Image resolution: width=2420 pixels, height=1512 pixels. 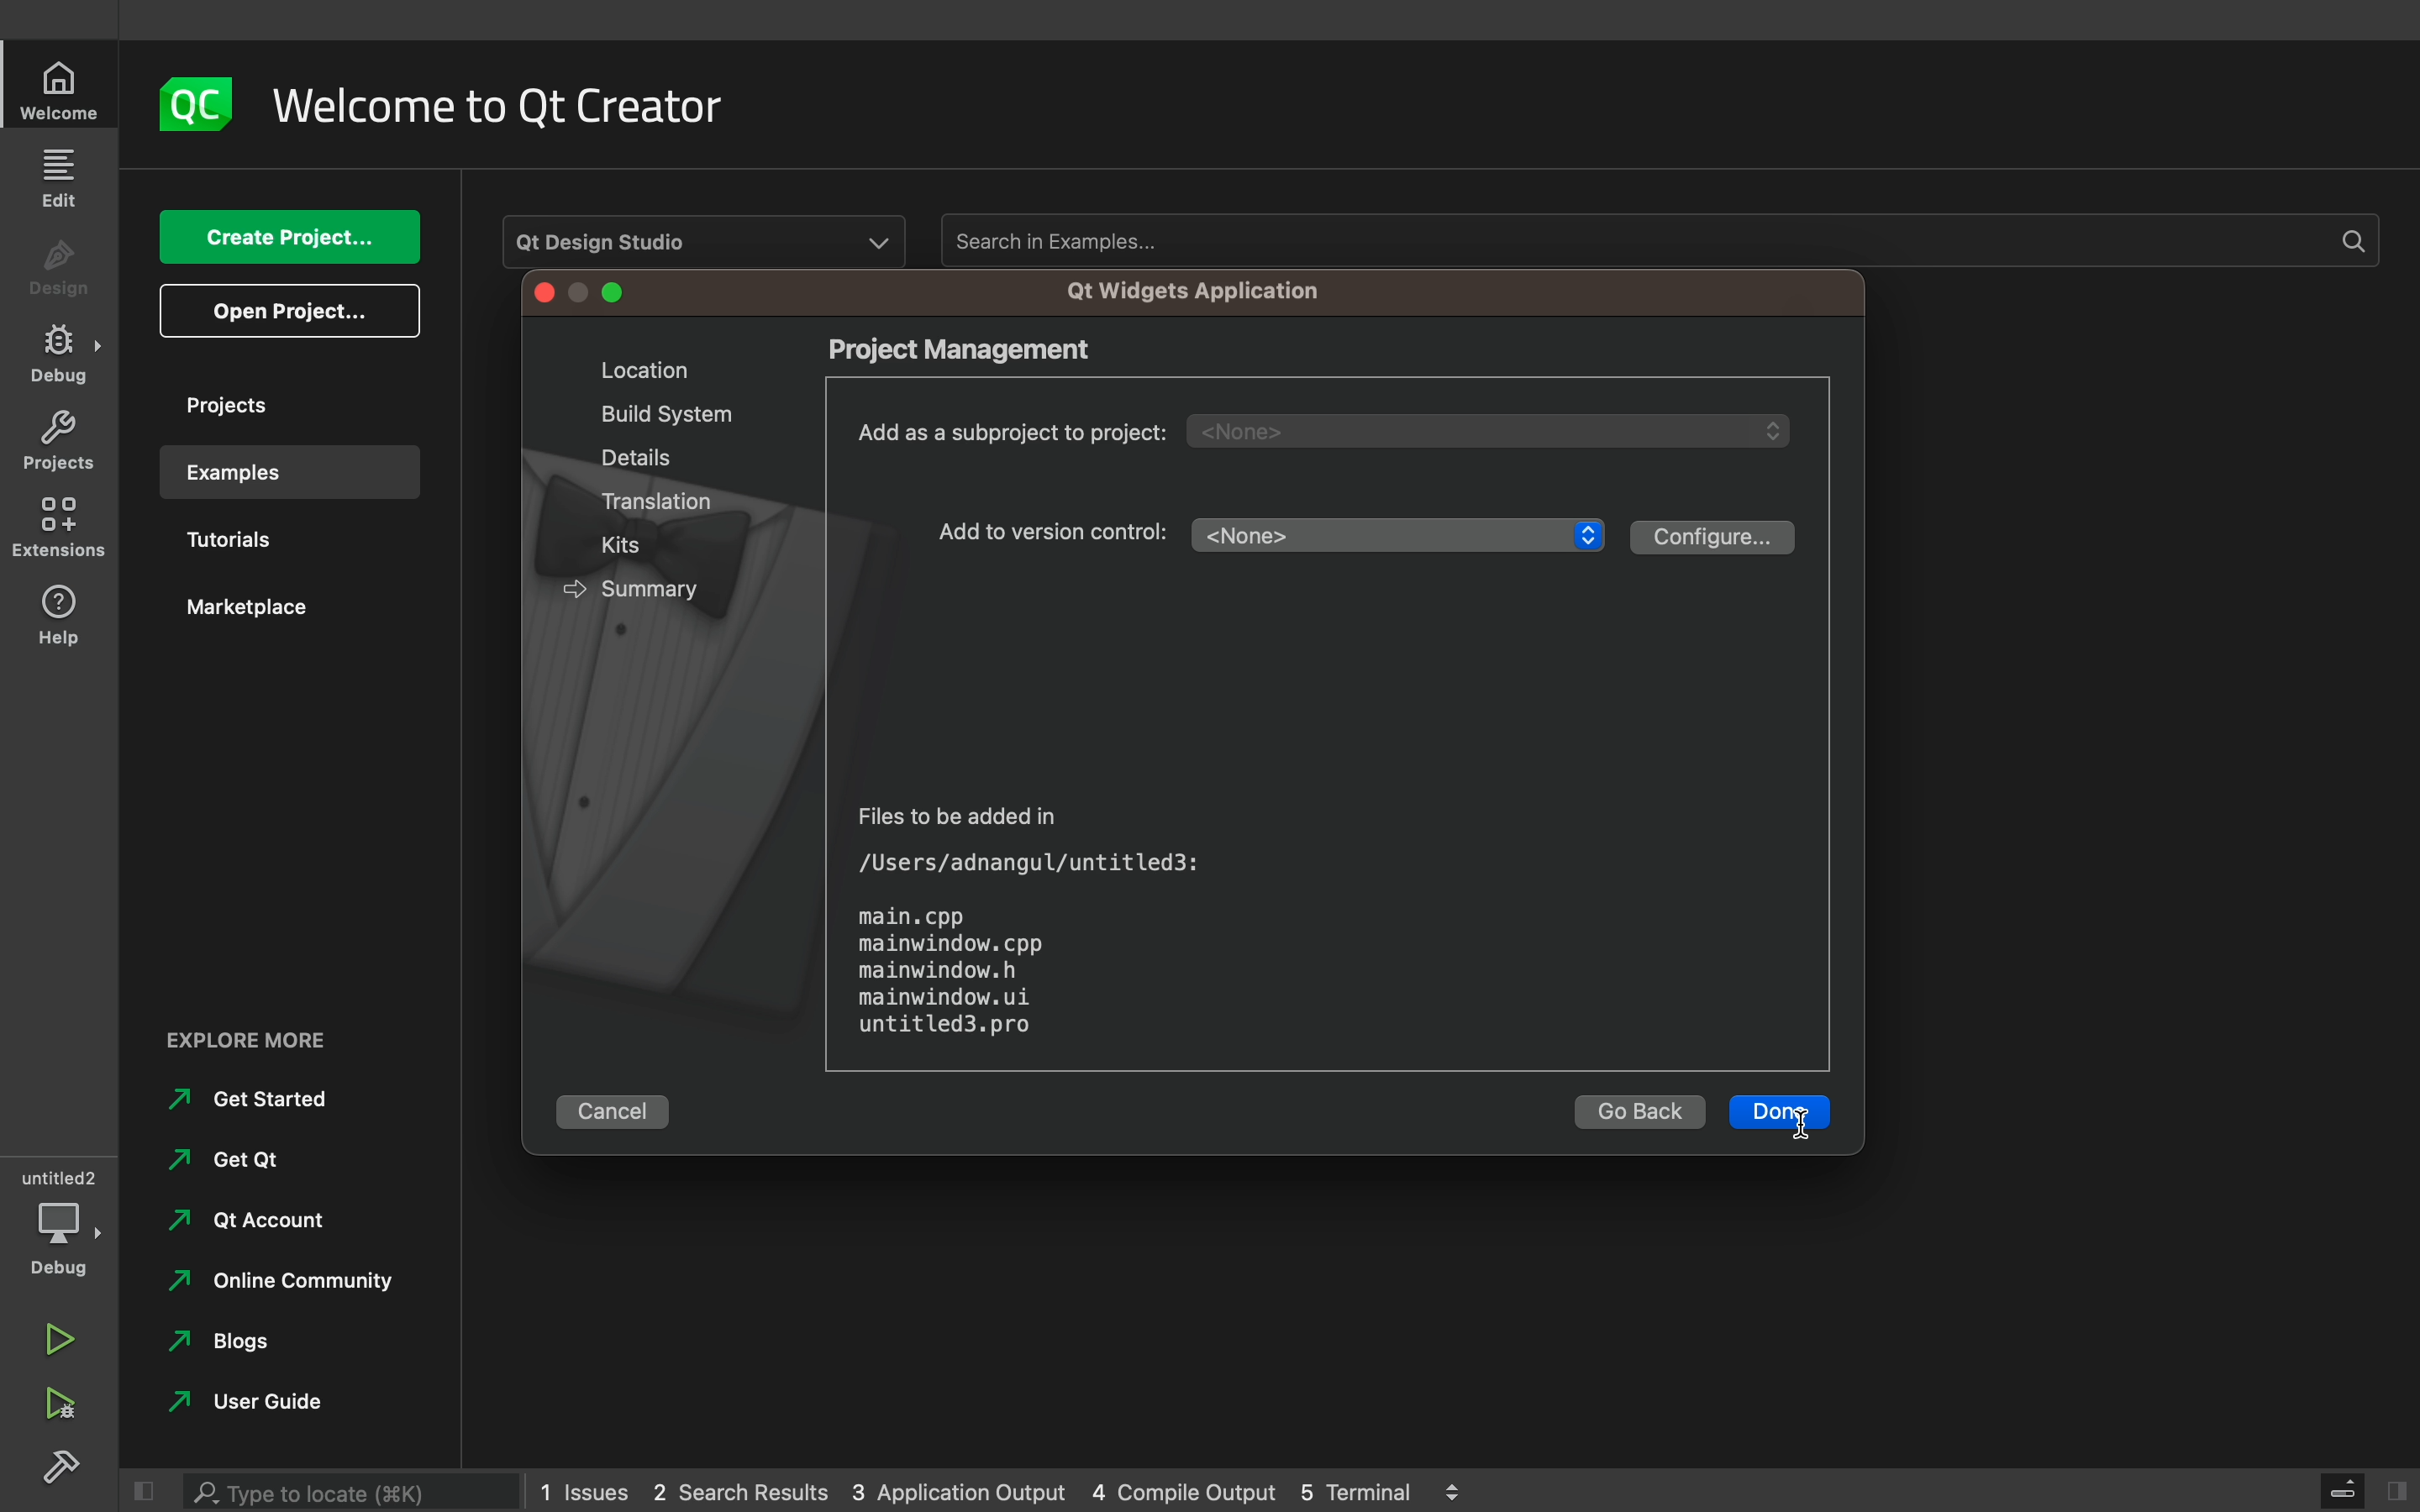 I want to click on , so click(x=240, y=1407).